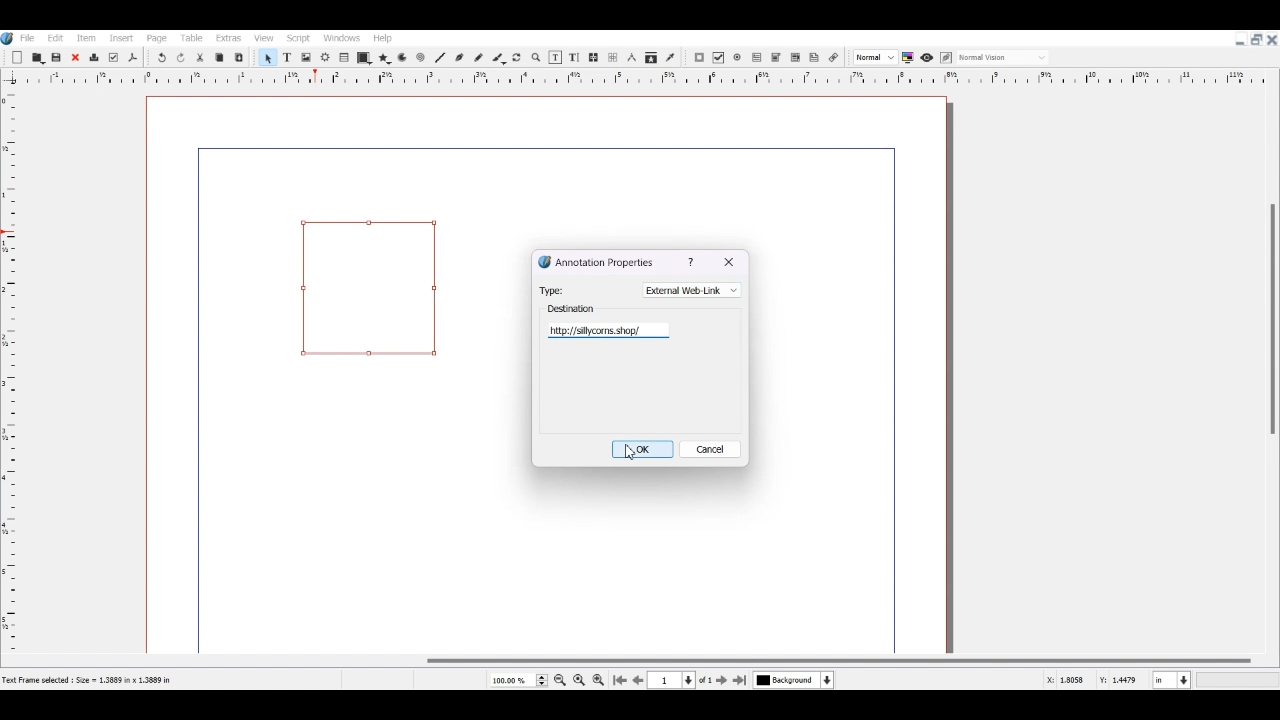  I want to click on X, Y Co-ordinate, so click(1067, 680).